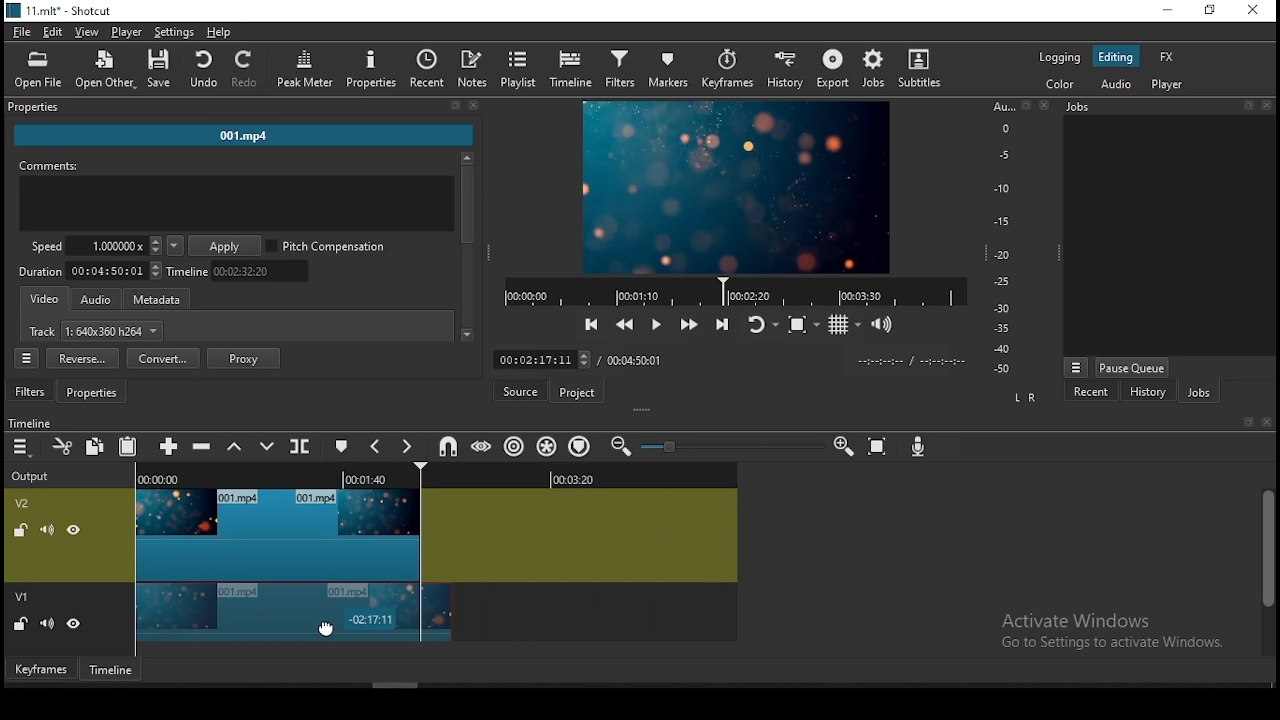  Describe the element at coordinates (447, 447) in the screenshot. I see `snap` at that location.